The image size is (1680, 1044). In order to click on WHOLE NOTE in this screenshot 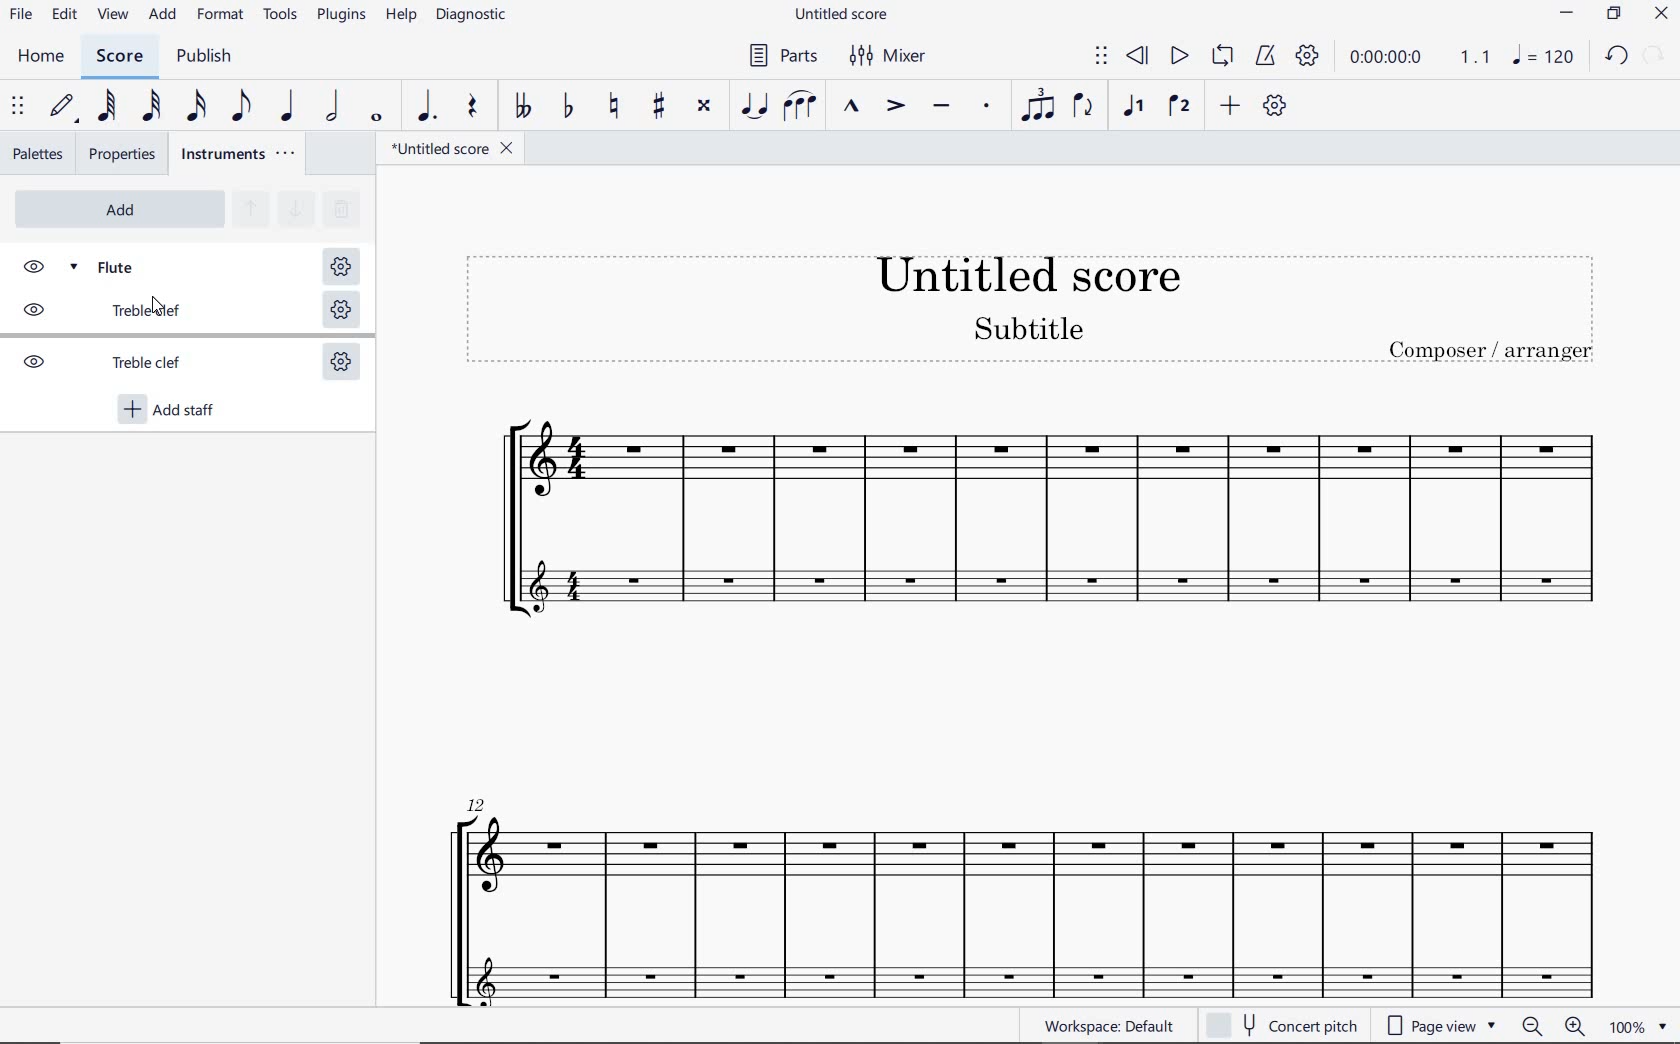, I will do `click(378, 120)`.